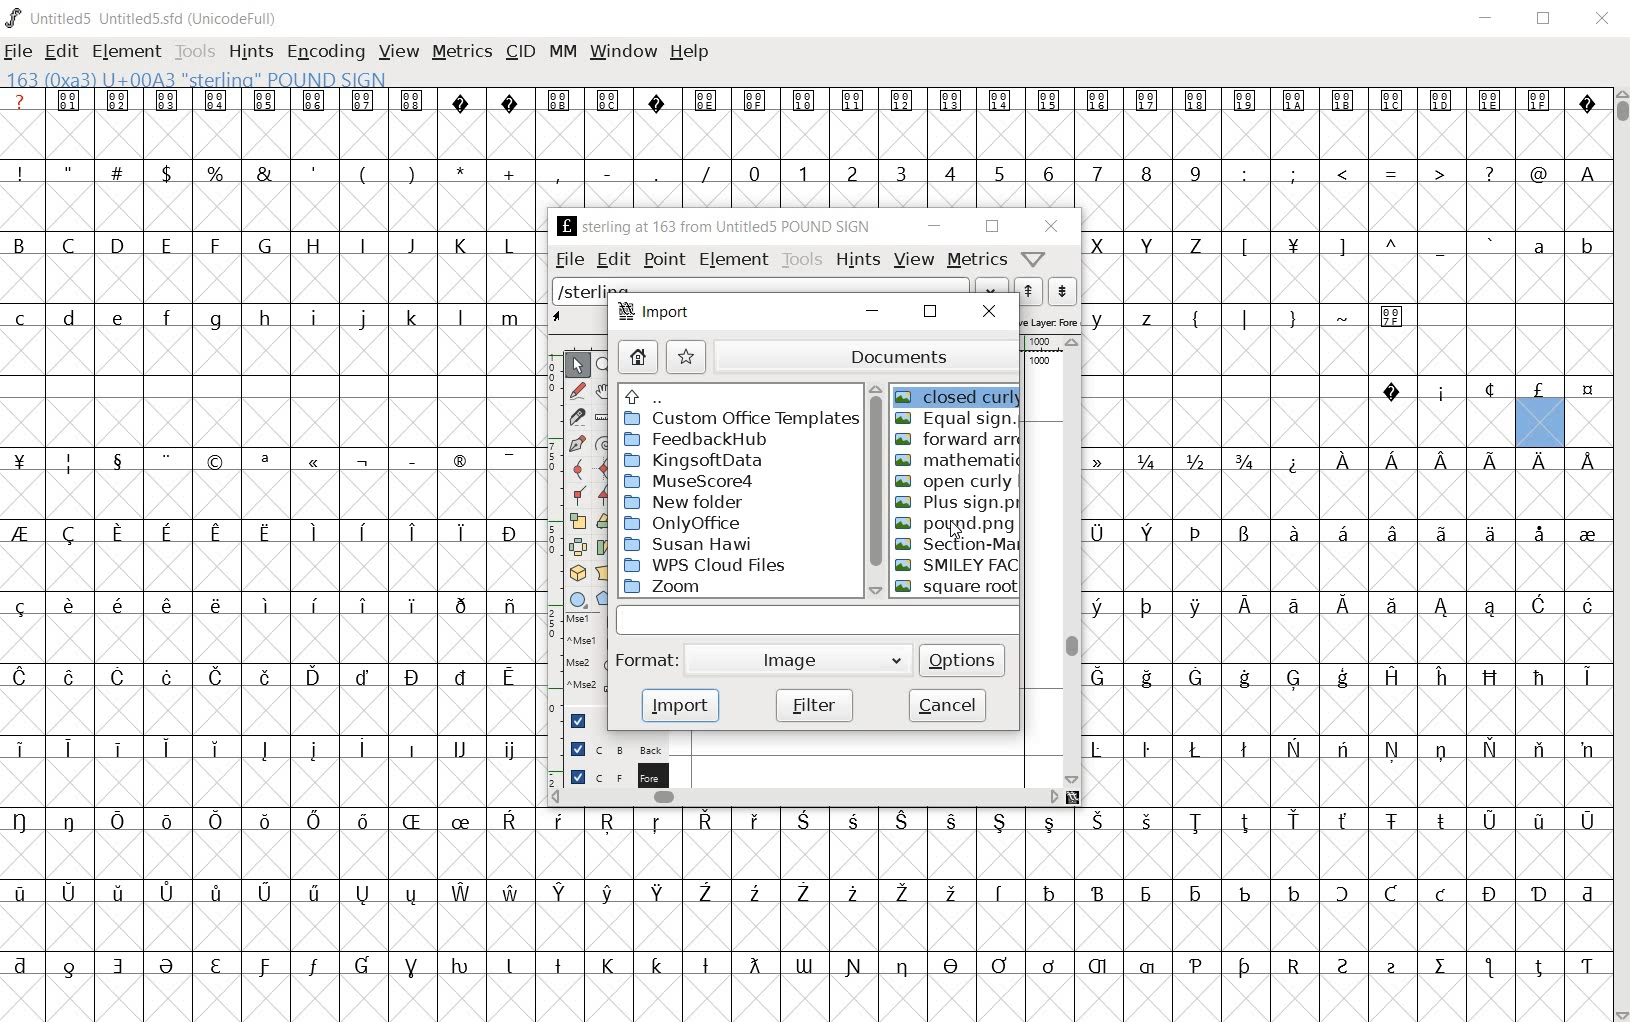  What do you see at coordinates (583, 645) in the screenshot?
I see `Mouse left button + Ctrl` at bounding box center [583, 645].